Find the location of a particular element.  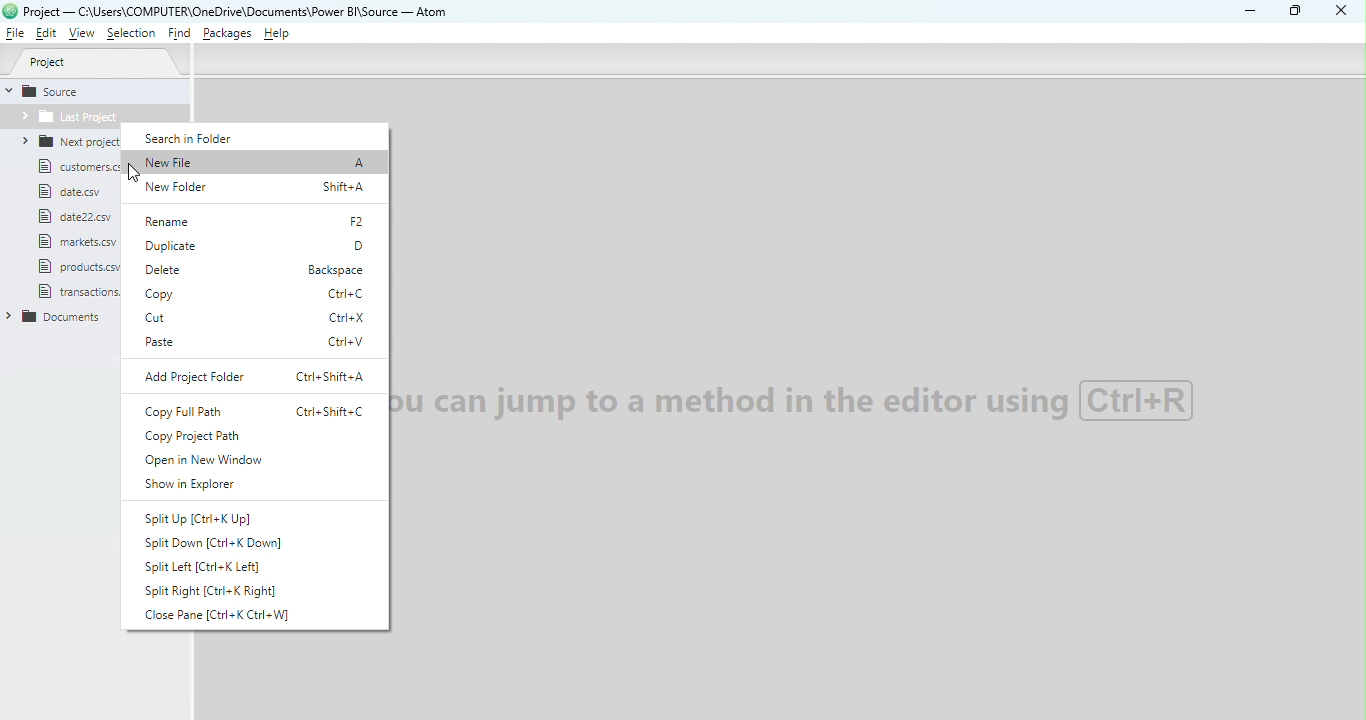

Split up is located at coordinates (205, 520).